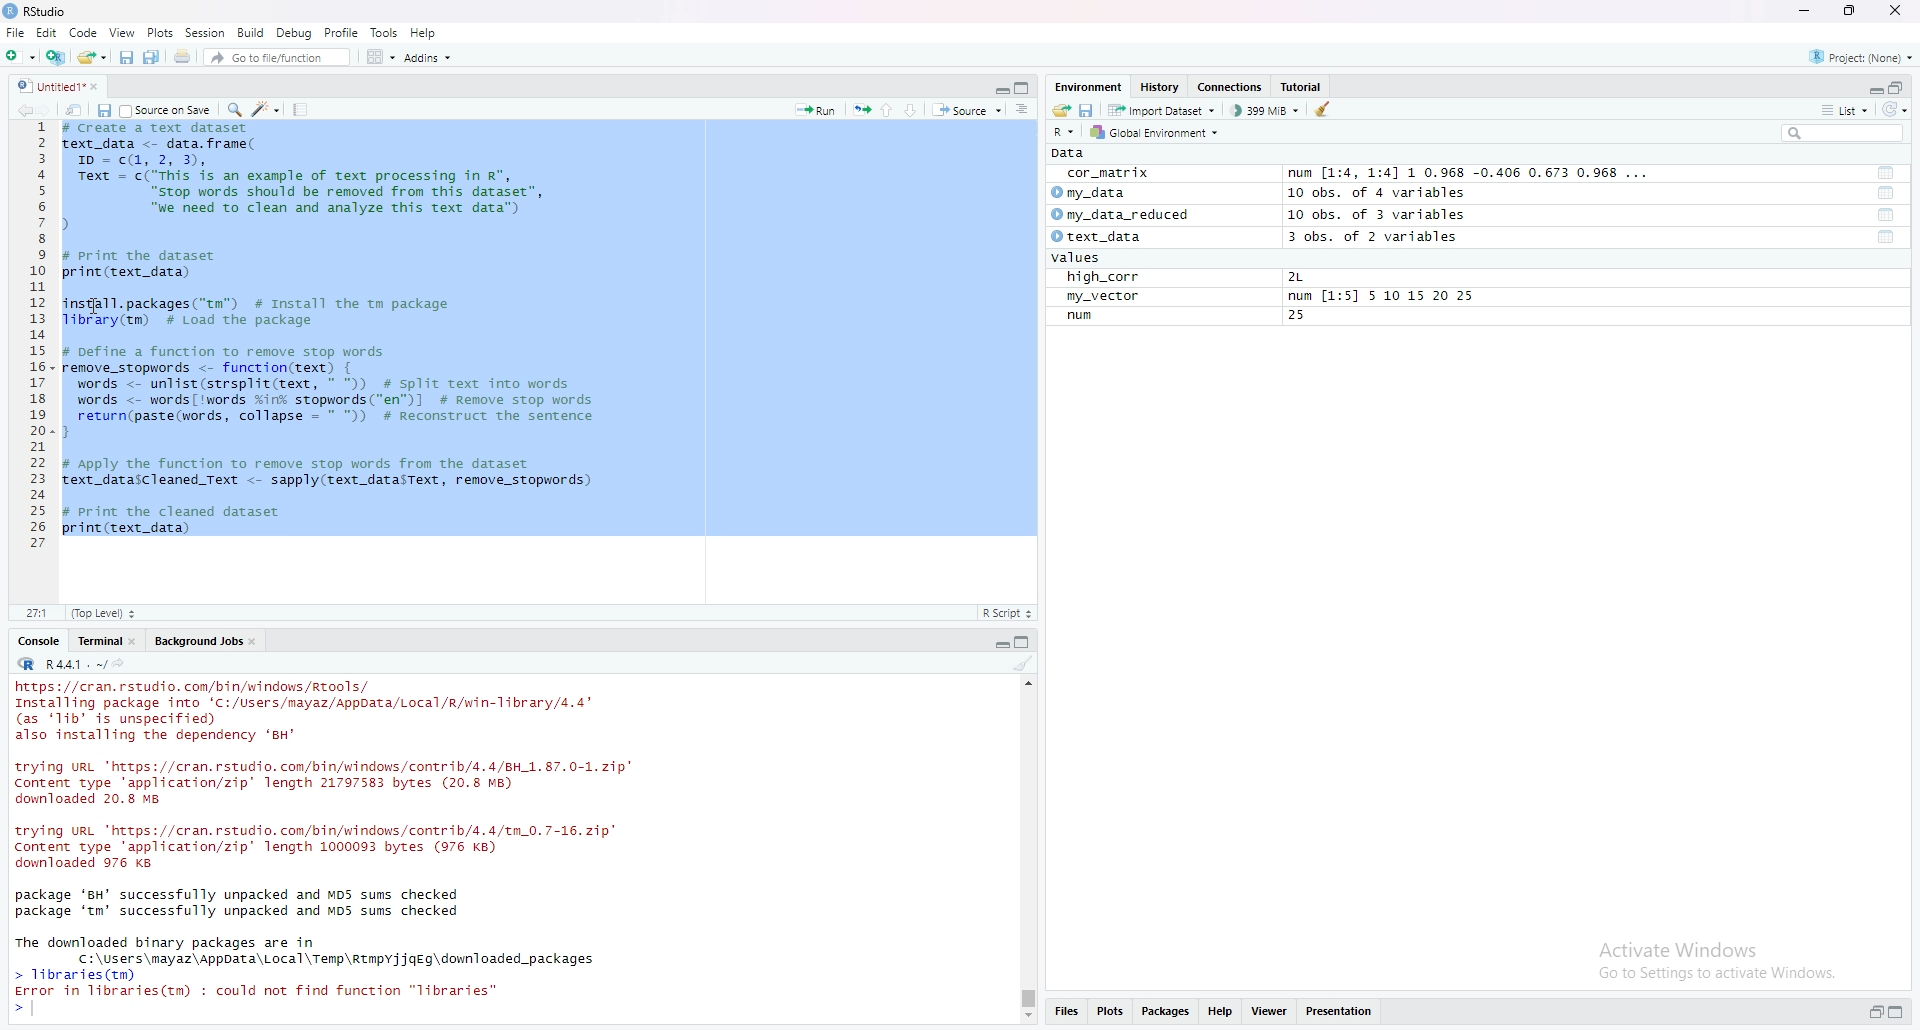  I want to click on code, so click(83, 32).